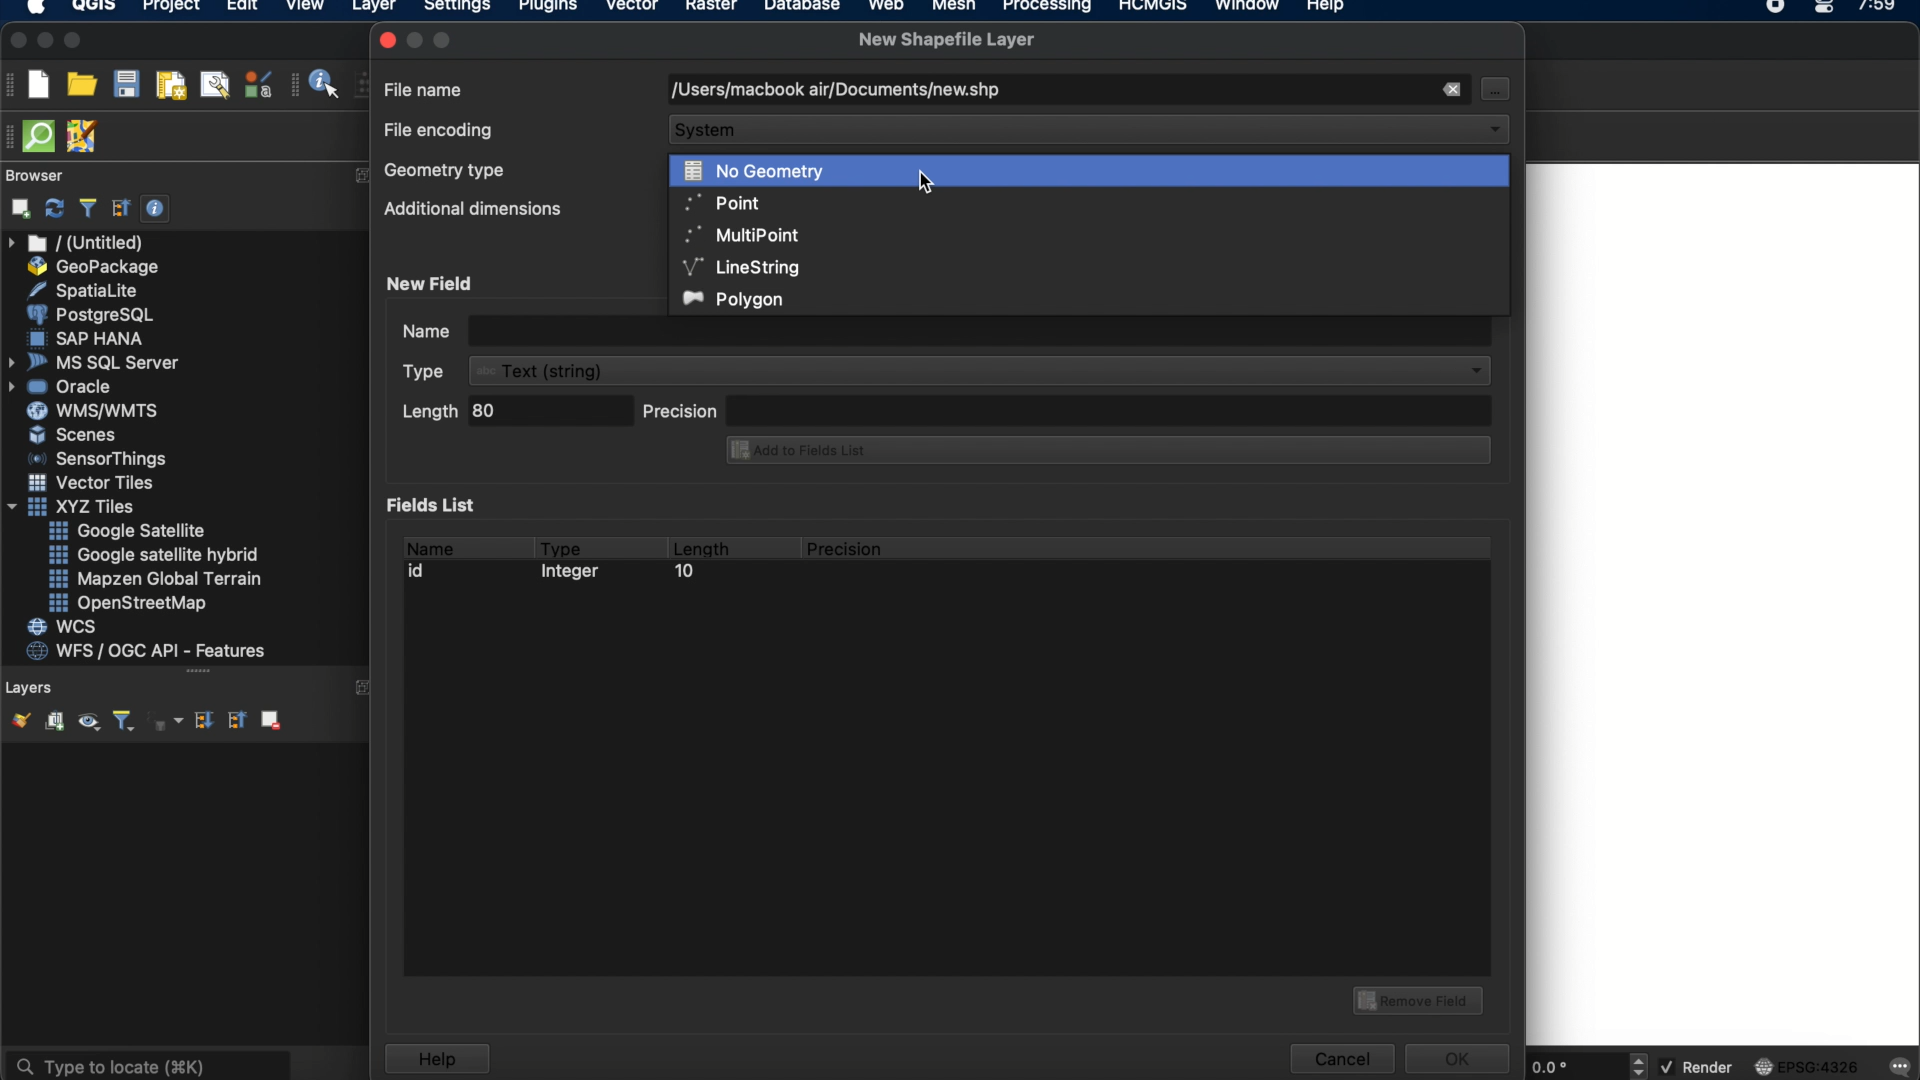 Image resolution: width=1920 pixels, height=1080 pixels. Describe the element at coordinates (167, 721) in the screenshot. I see `filter legend by expression` at that location.